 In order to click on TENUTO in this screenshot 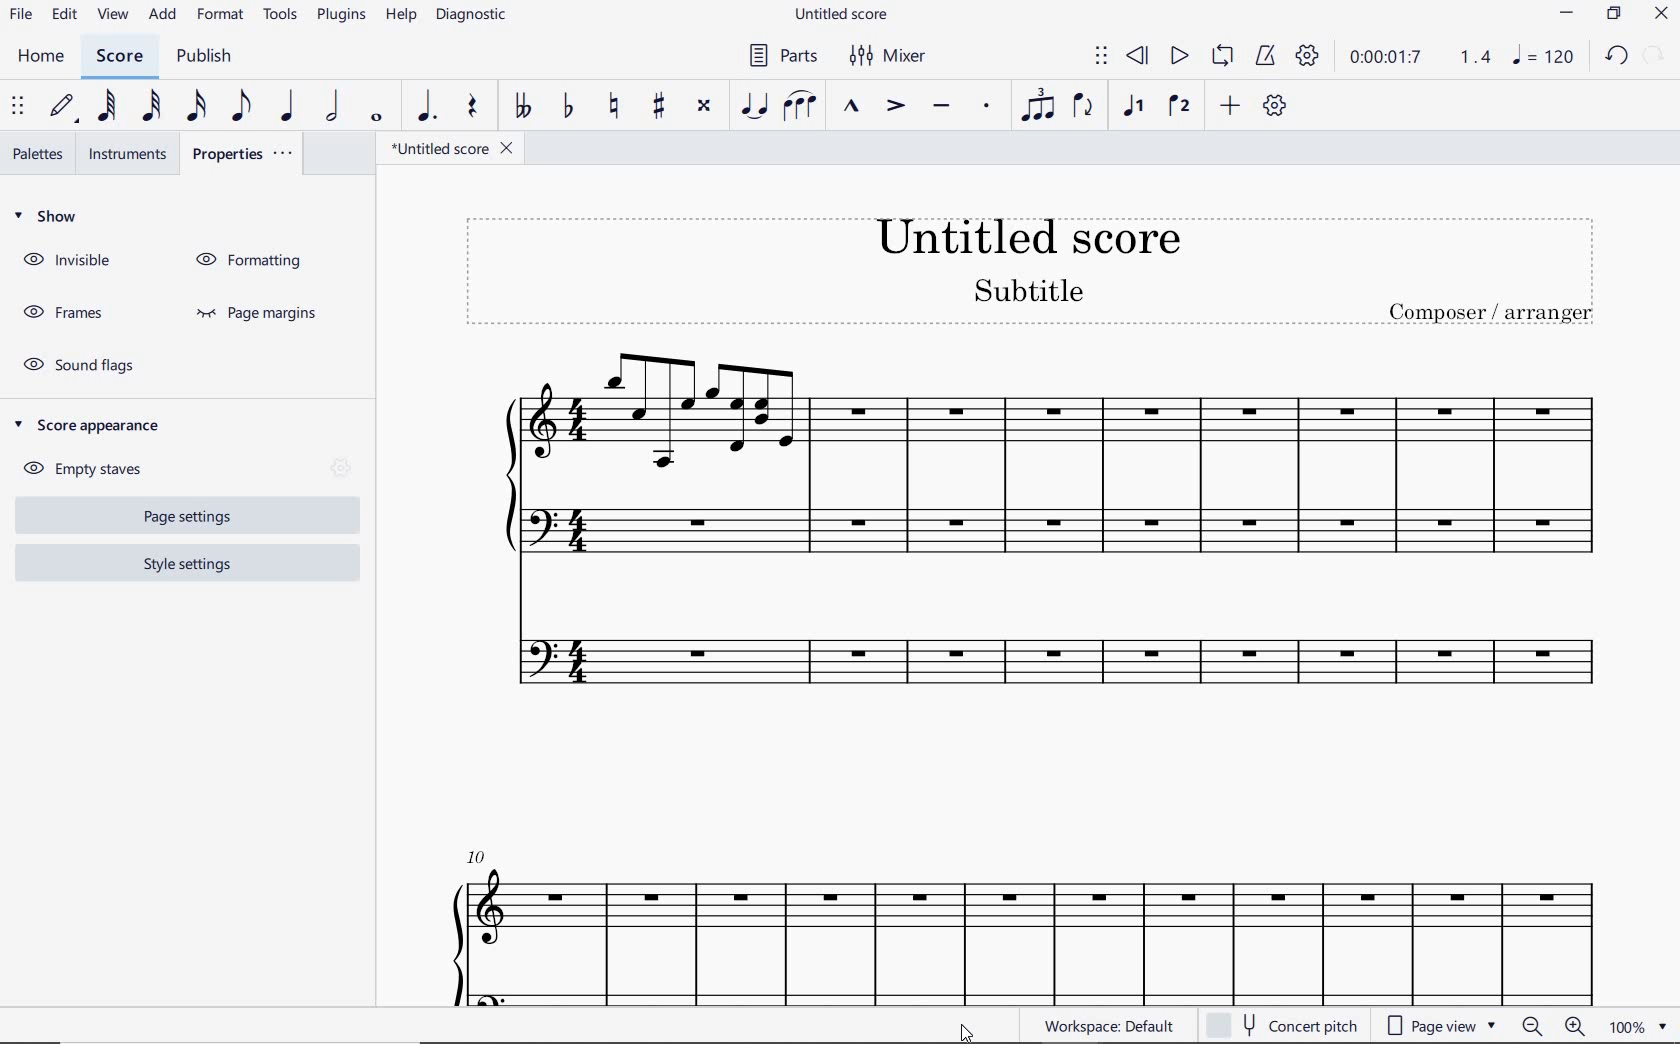, I will do `click(942, 107)`.